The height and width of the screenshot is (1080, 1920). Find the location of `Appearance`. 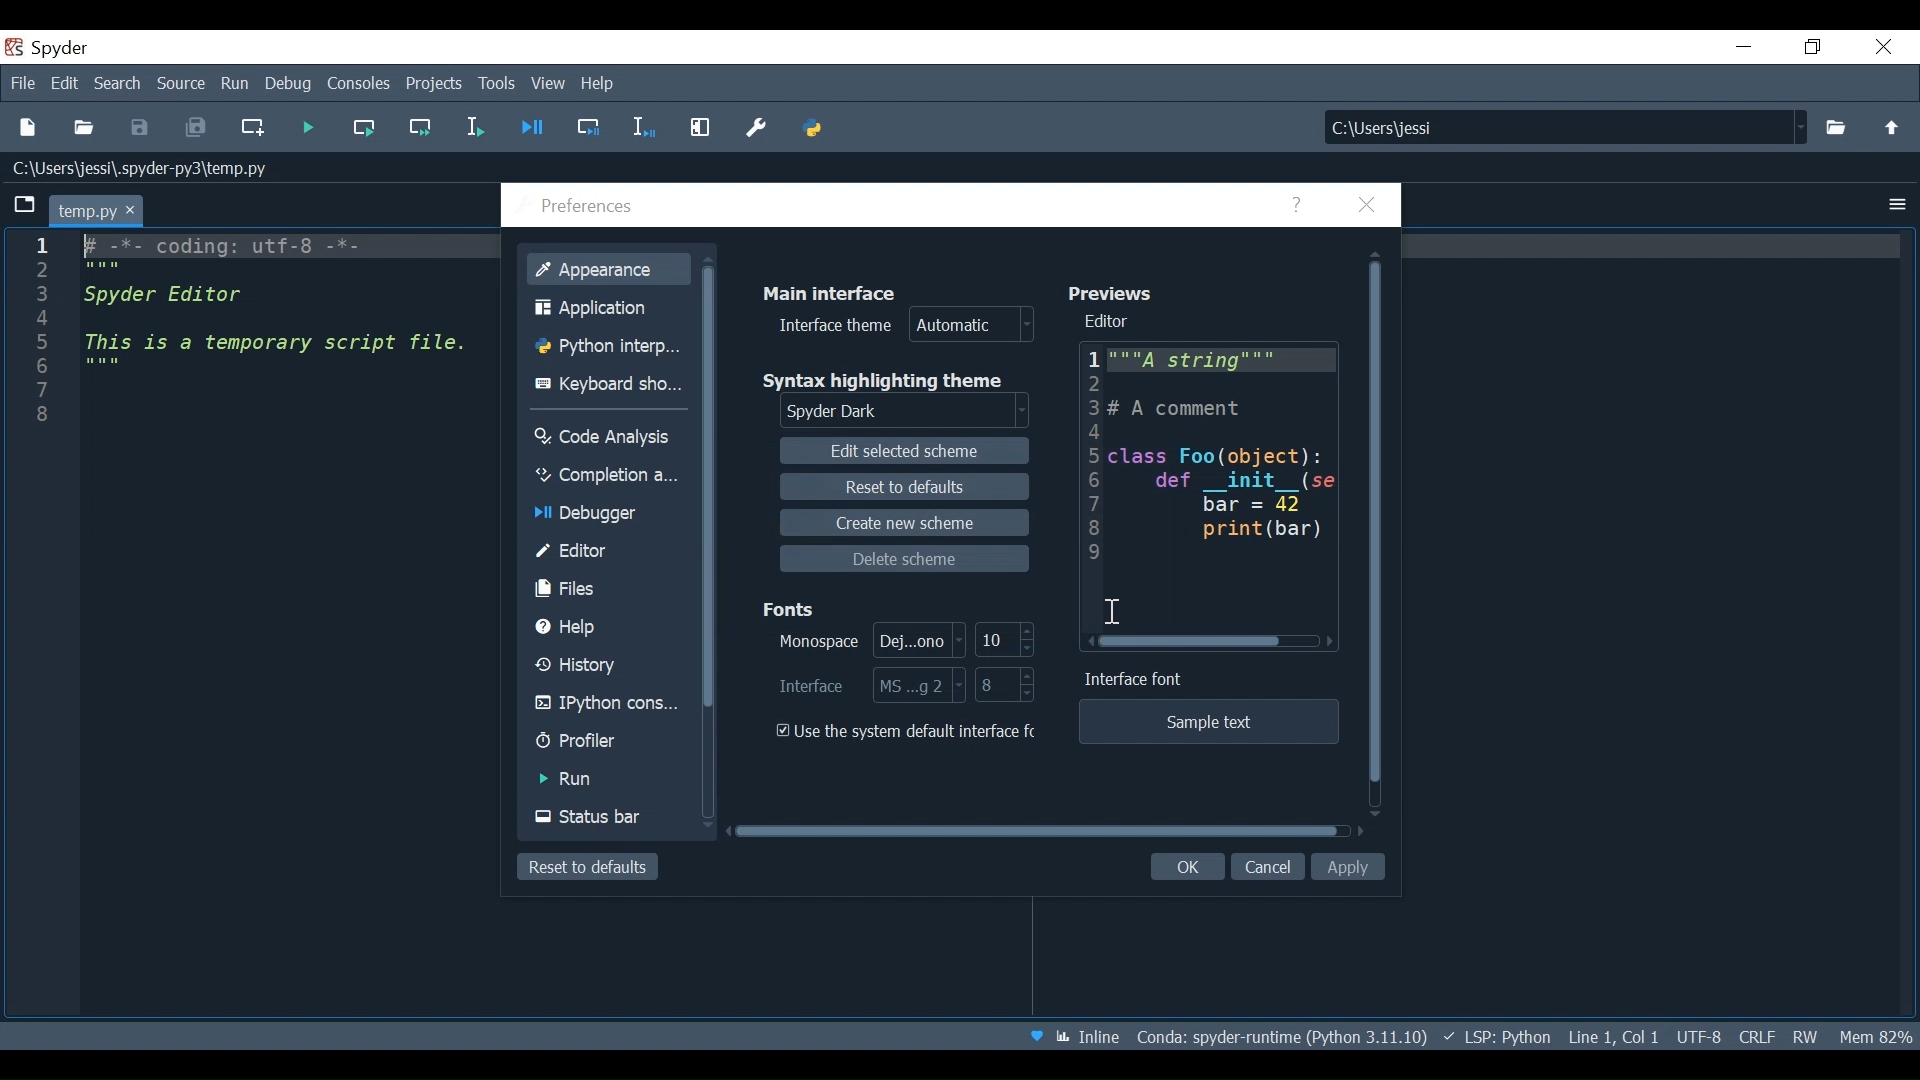

Appearance is located at coordinates (613, 268).